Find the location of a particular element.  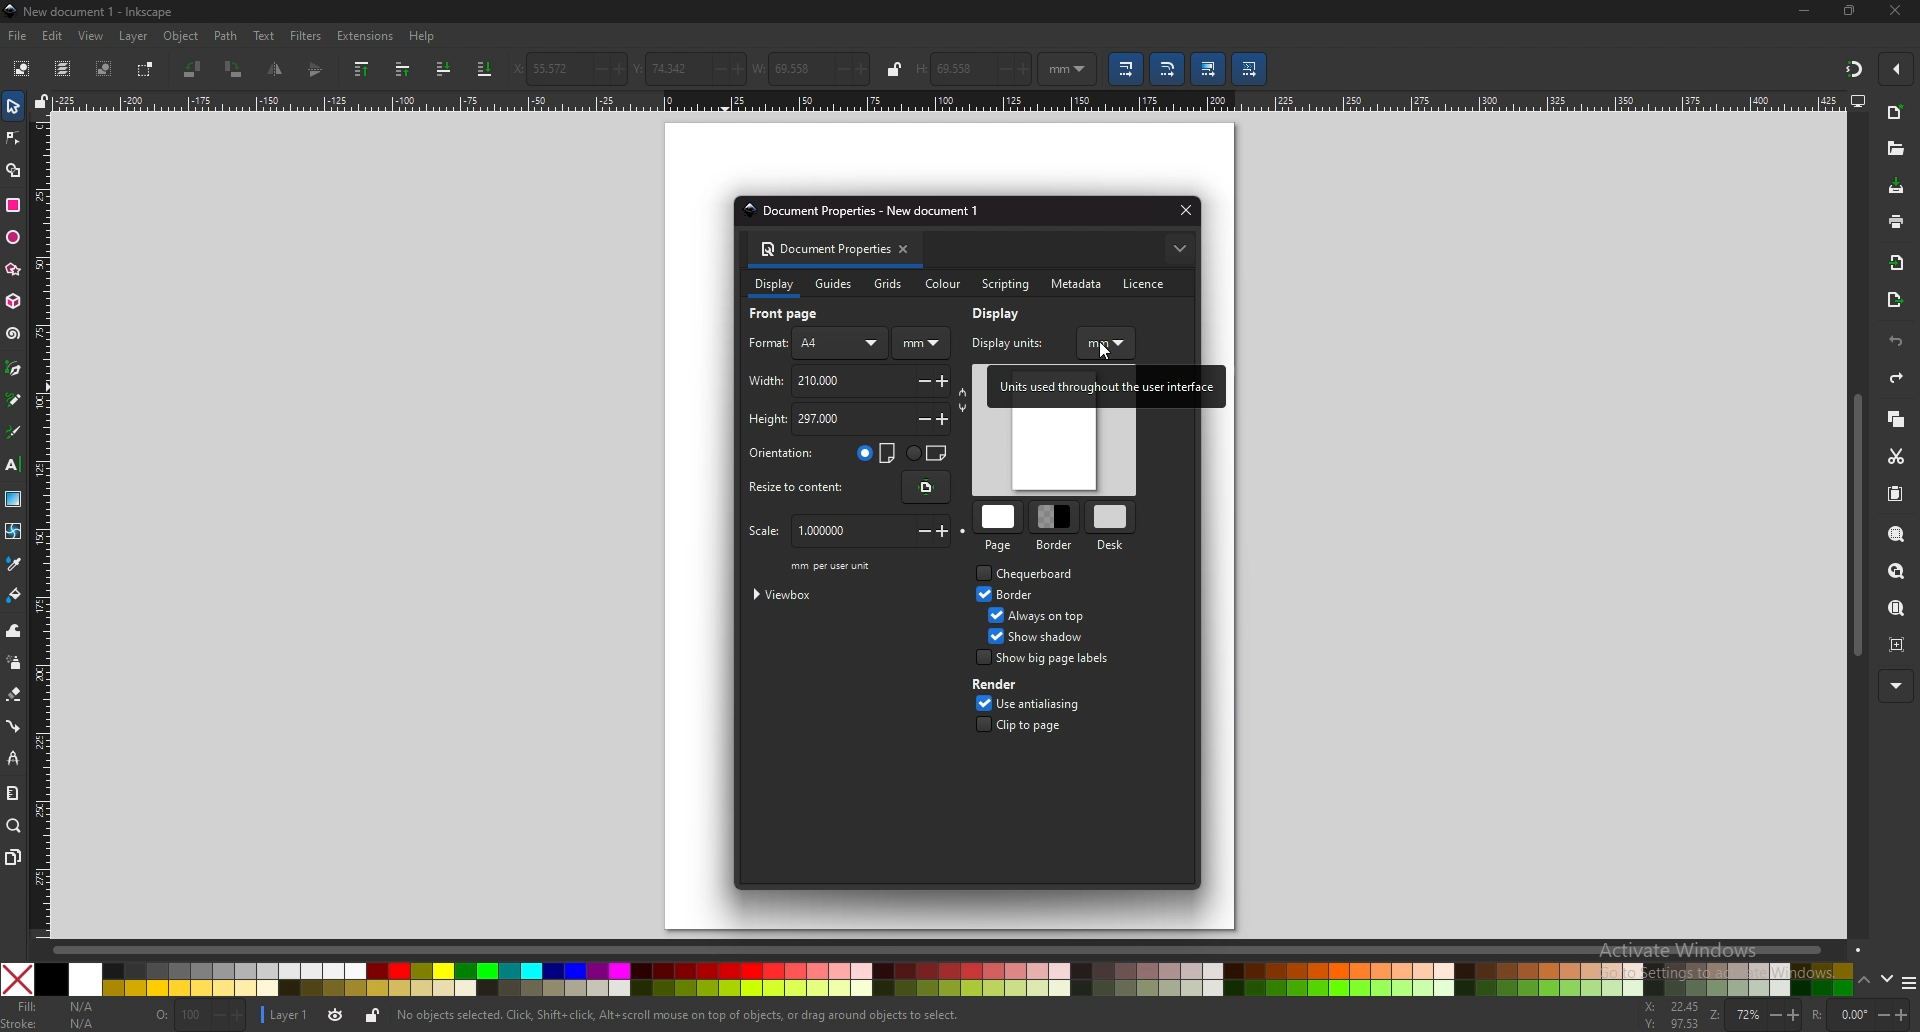

selector is located at coordinates (13, 106).